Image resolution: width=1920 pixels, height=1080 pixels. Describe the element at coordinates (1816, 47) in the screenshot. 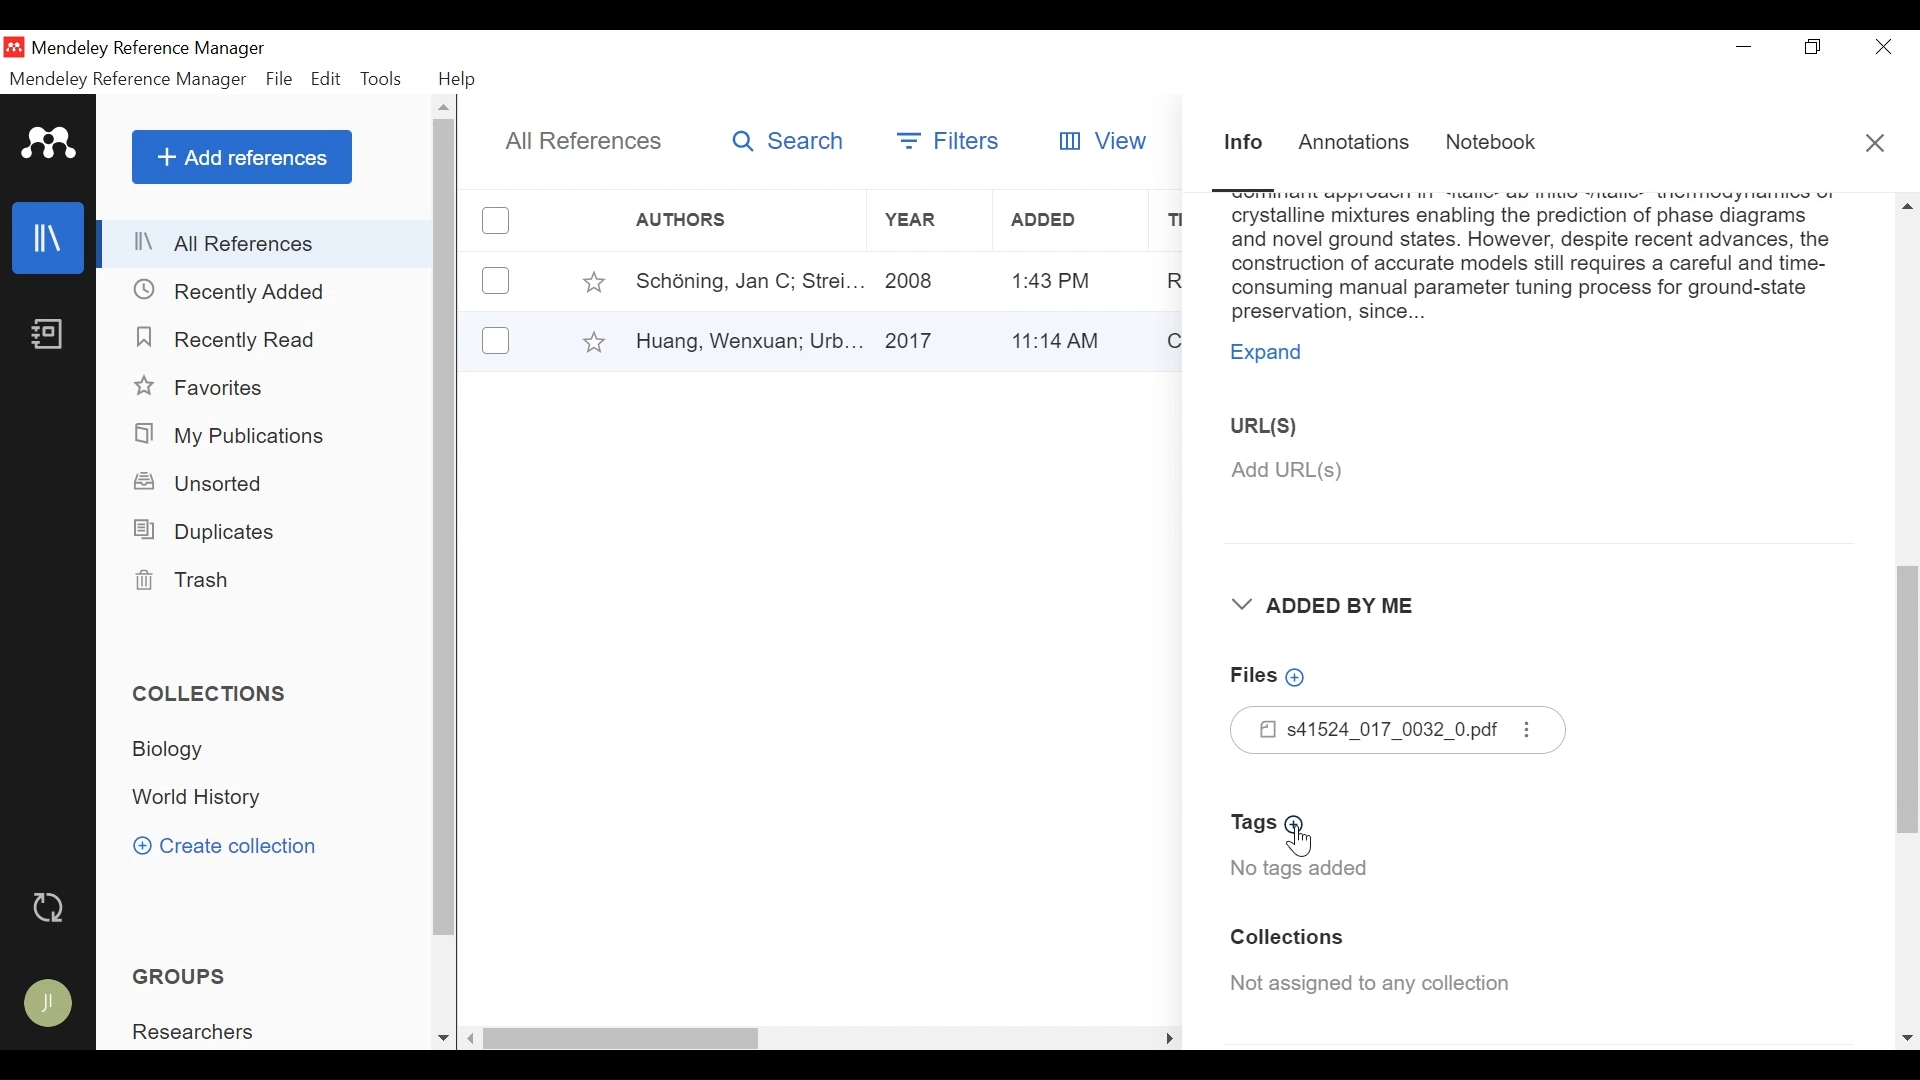

I see `Restore` at that location.